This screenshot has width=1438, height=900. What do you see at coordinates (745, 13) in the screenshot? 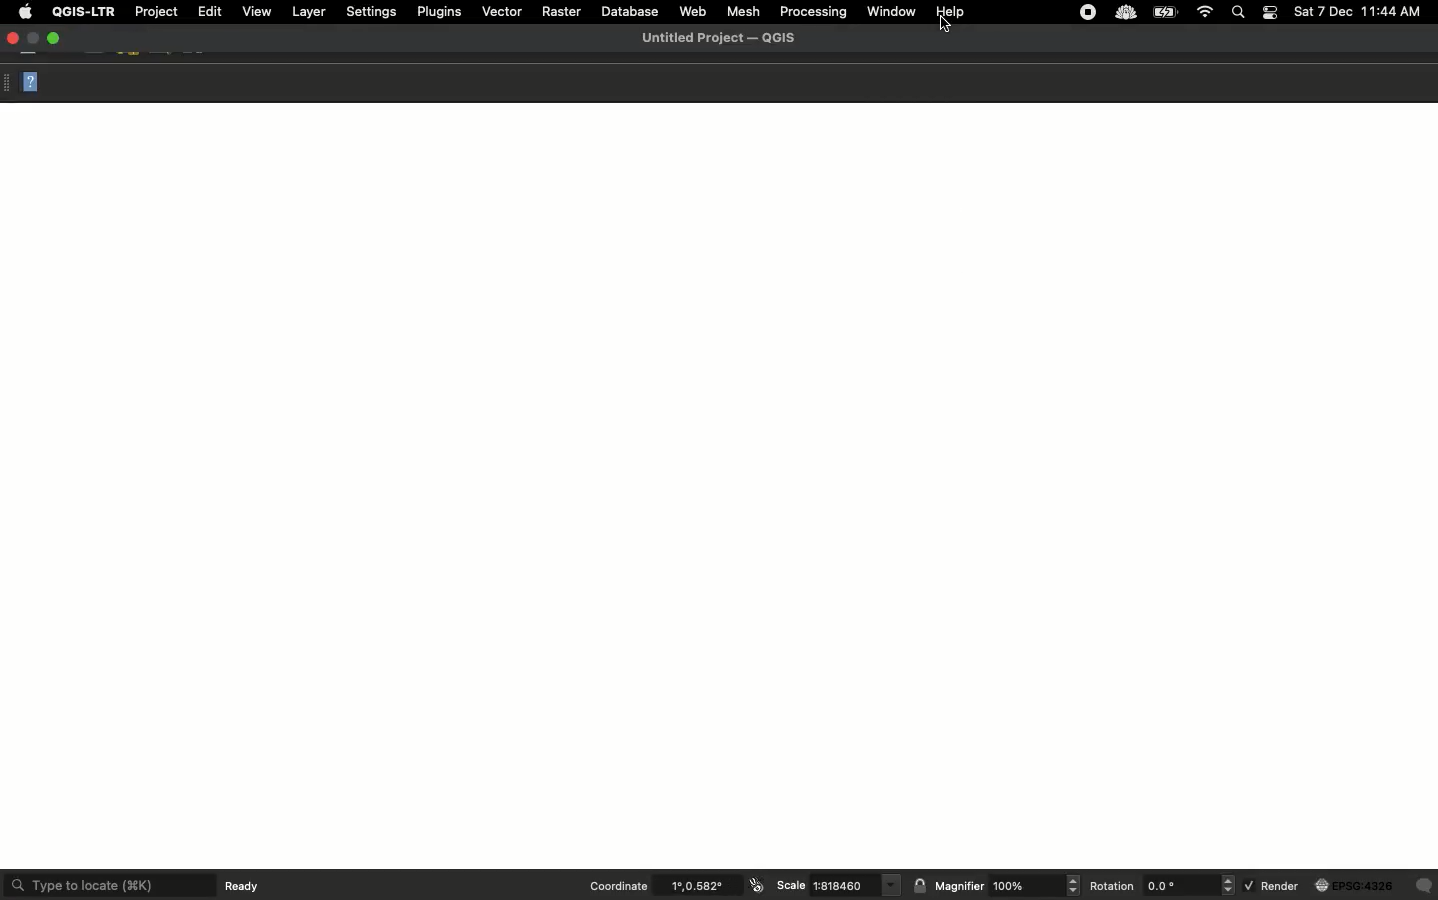
I see `Mesh` at bounding box center [745, 13].